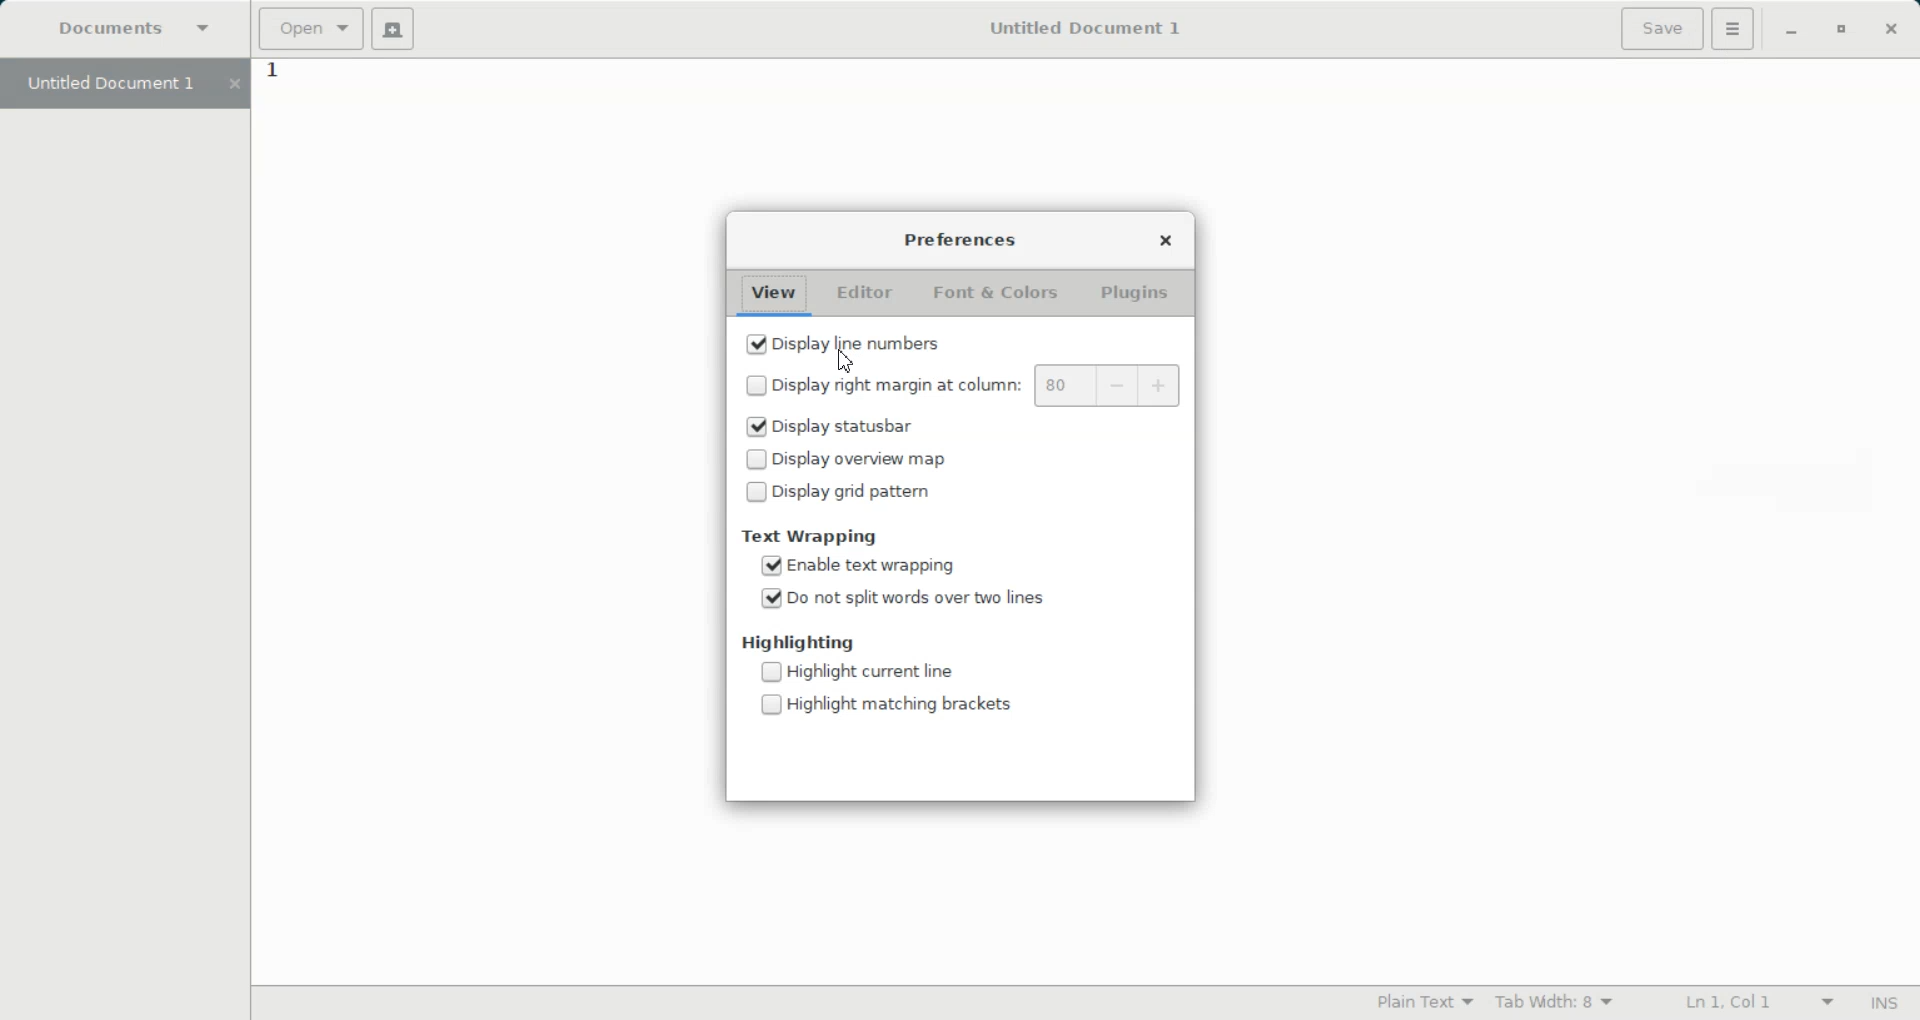 This screenshot has width=1920, height=1020. I want to click on (un)check Disable Display grid pattern, so click(843, 491).